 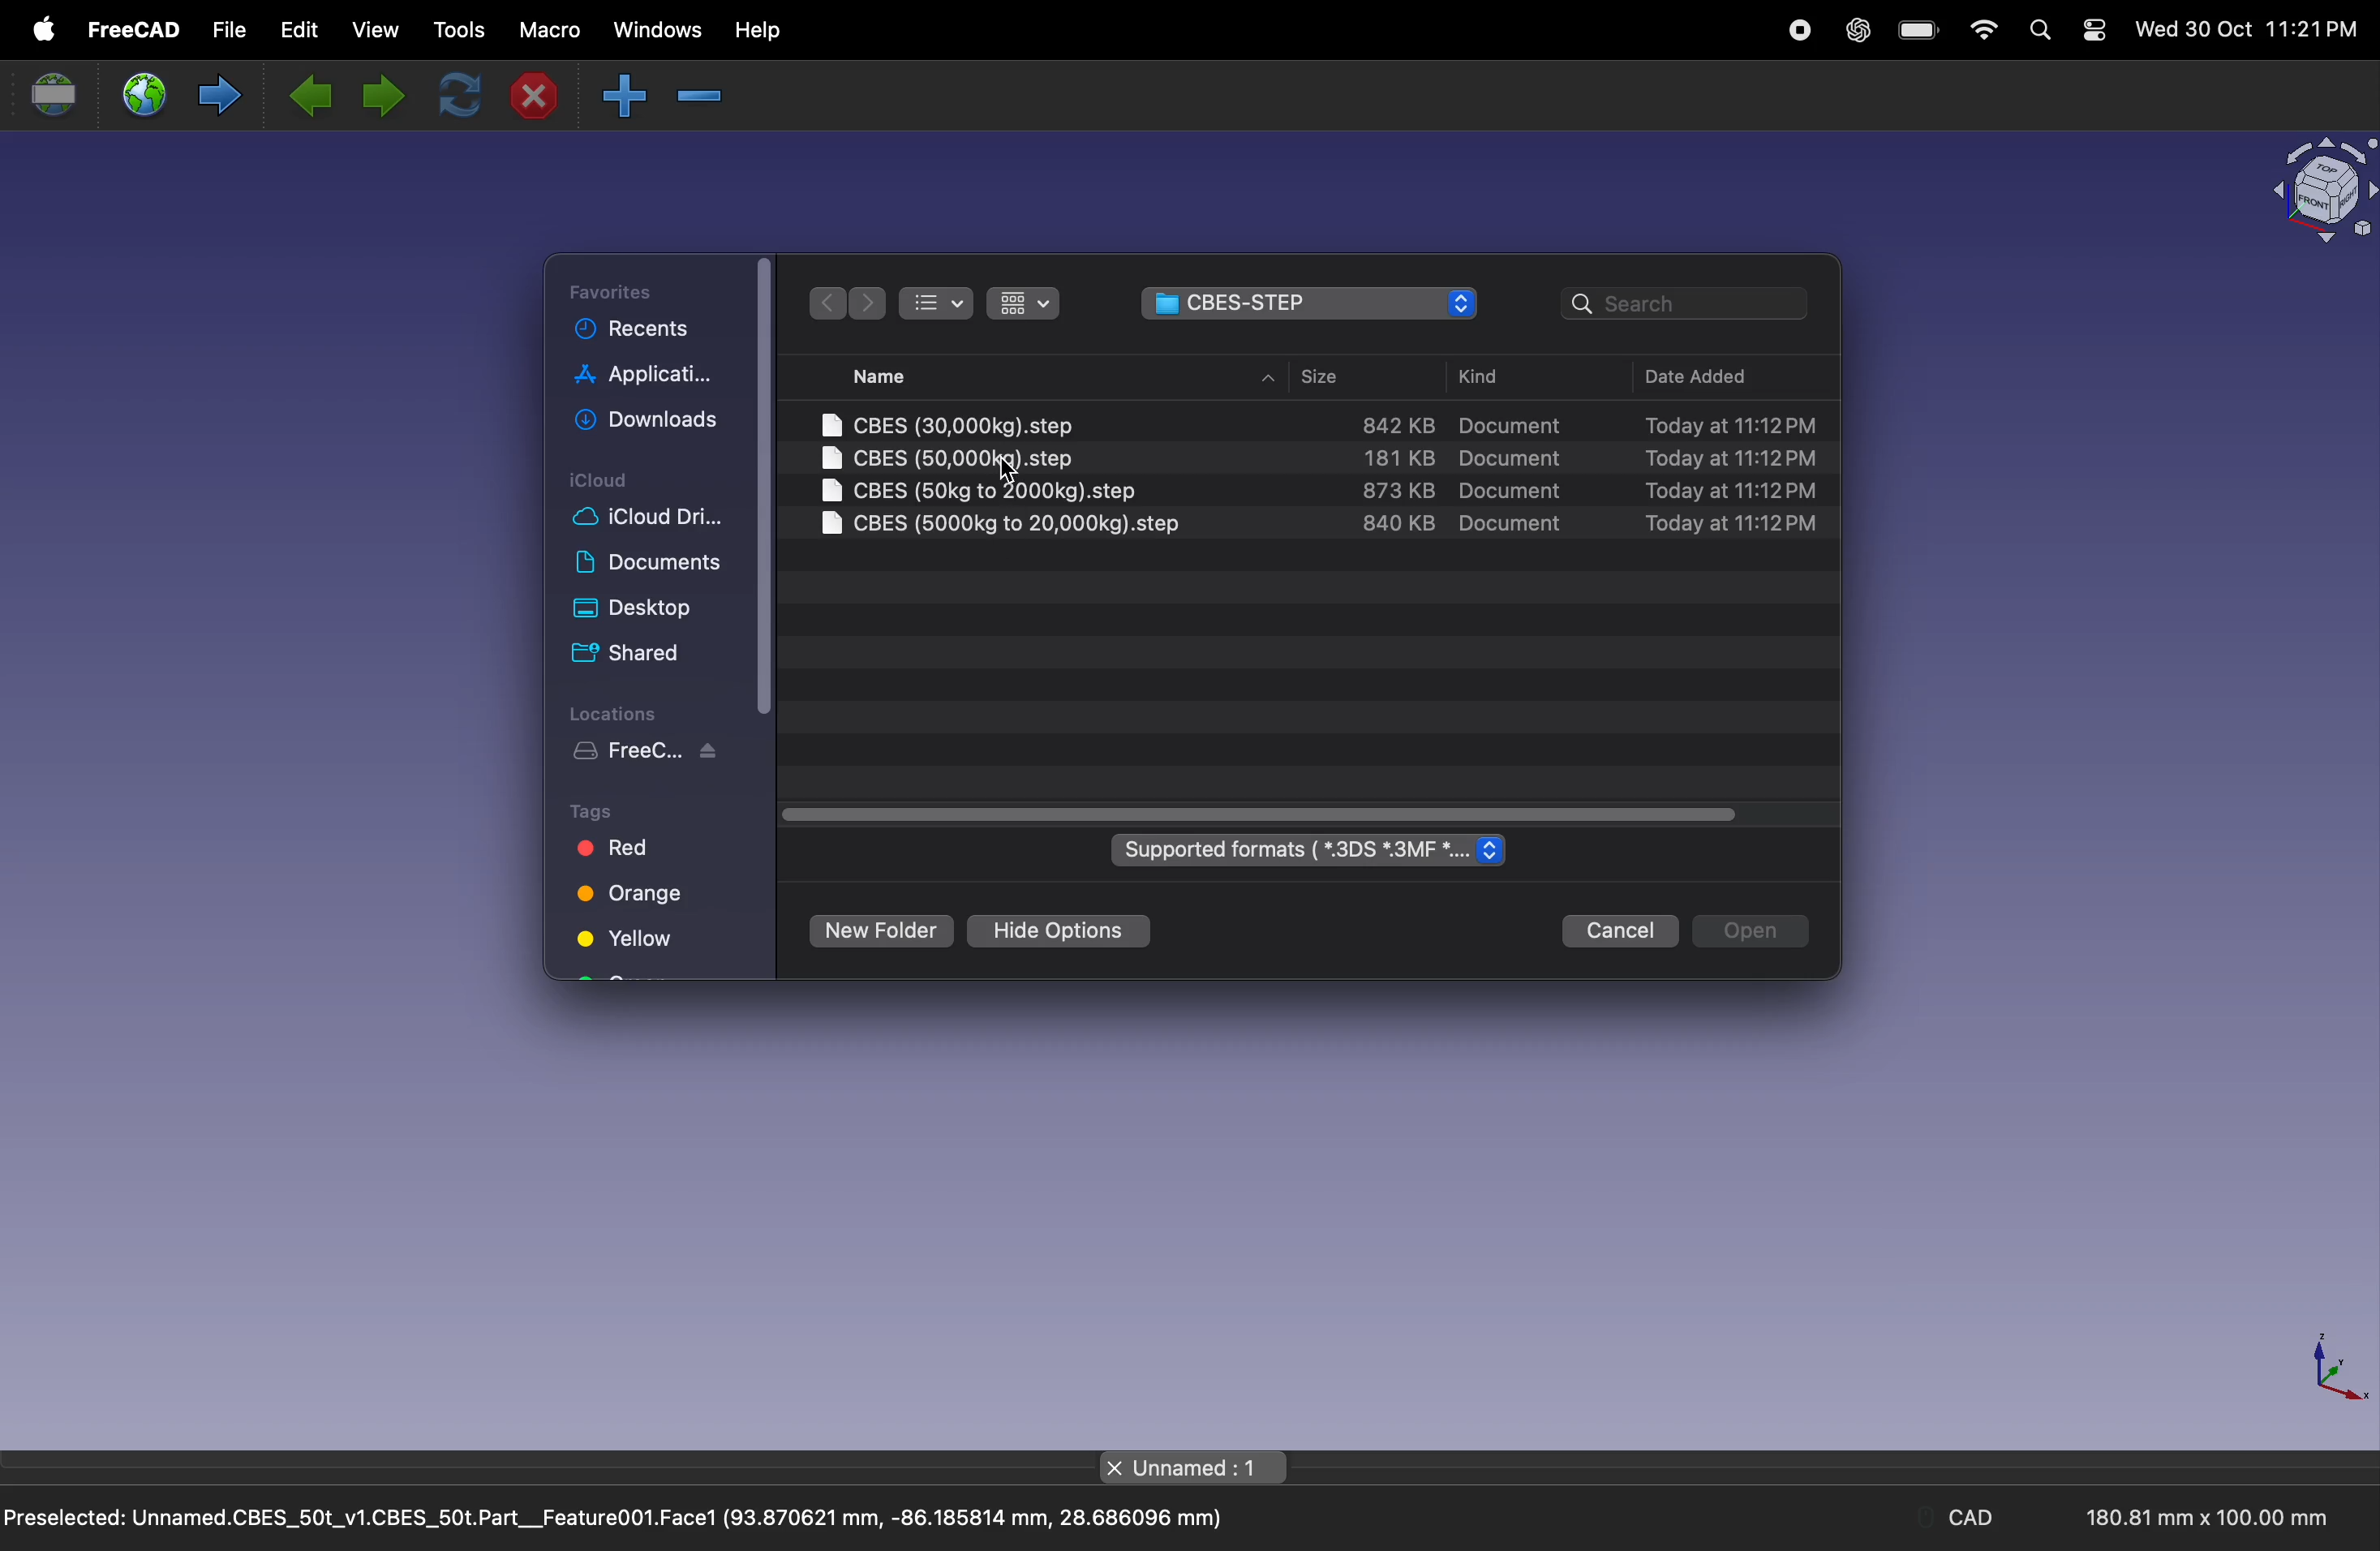 What do you see at coordinates (706, 96) in the screenshot?
I see `zoom in` at bounding box center [706, 96].